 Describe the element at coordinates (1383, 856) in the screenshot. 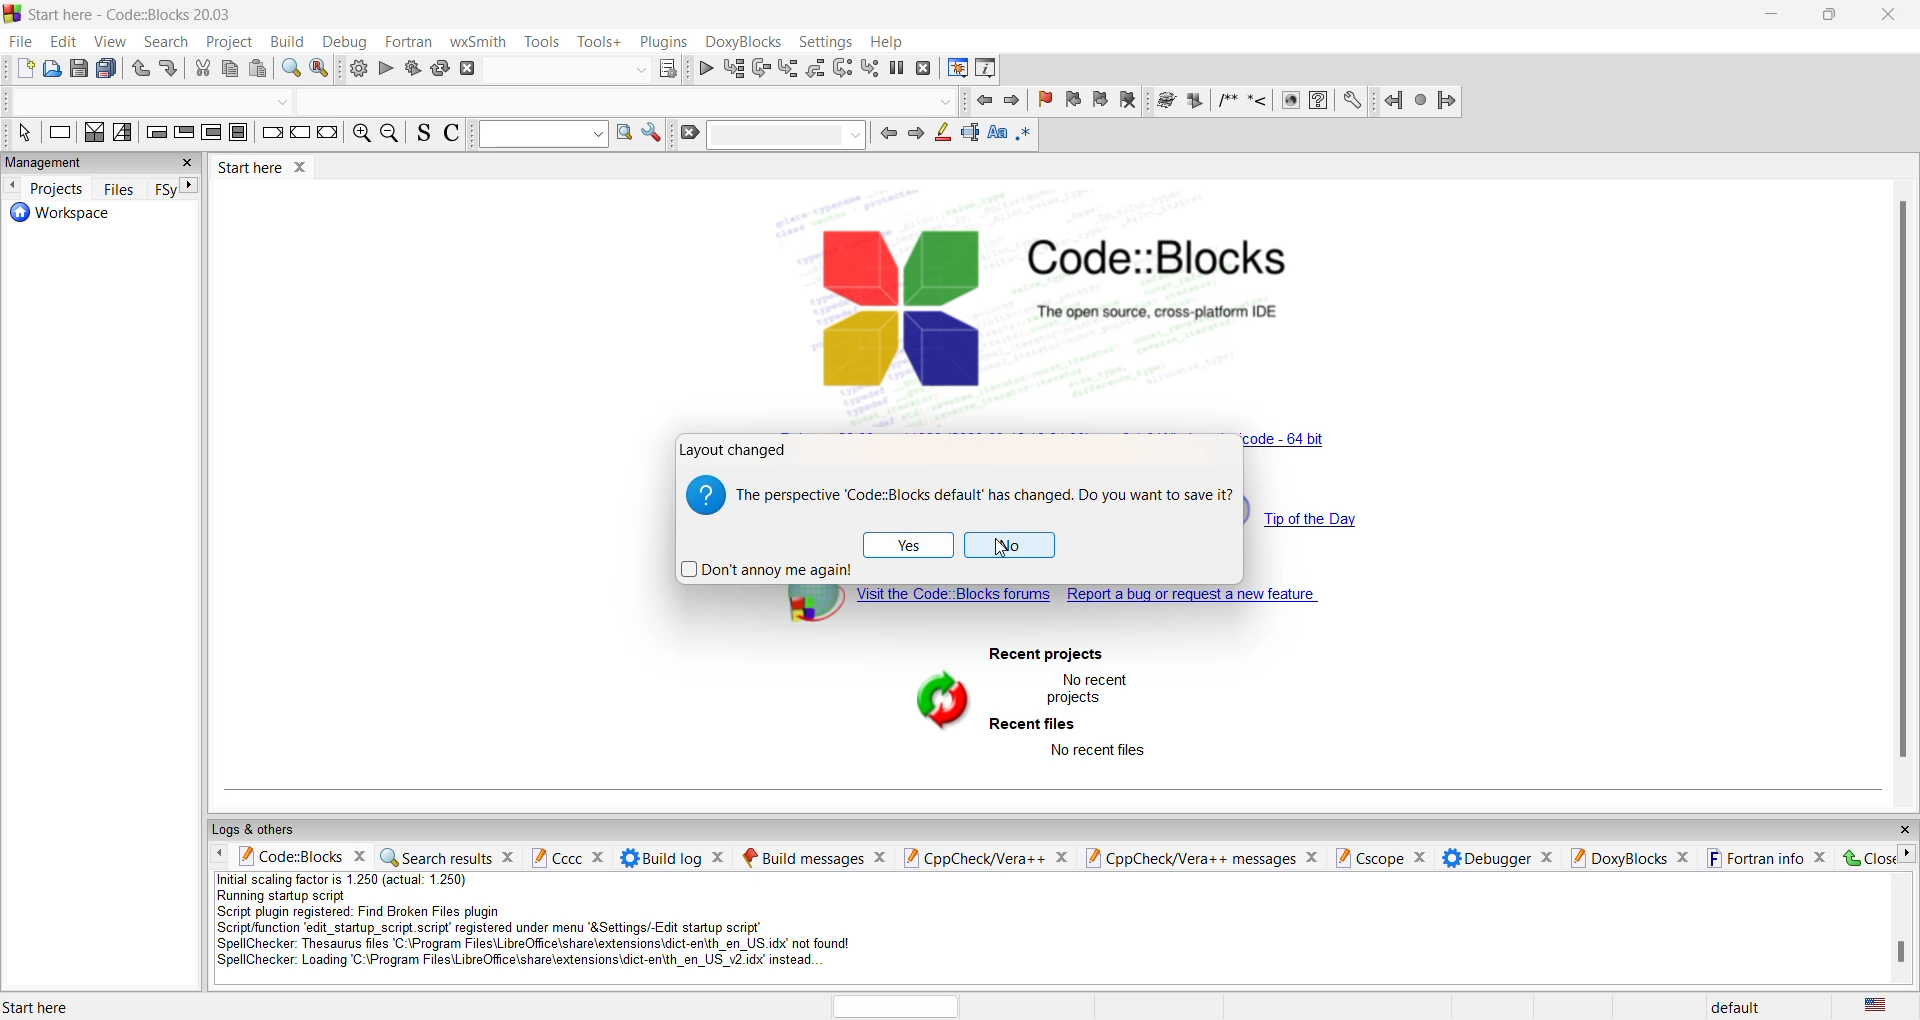

I see `Cscope` at that location.